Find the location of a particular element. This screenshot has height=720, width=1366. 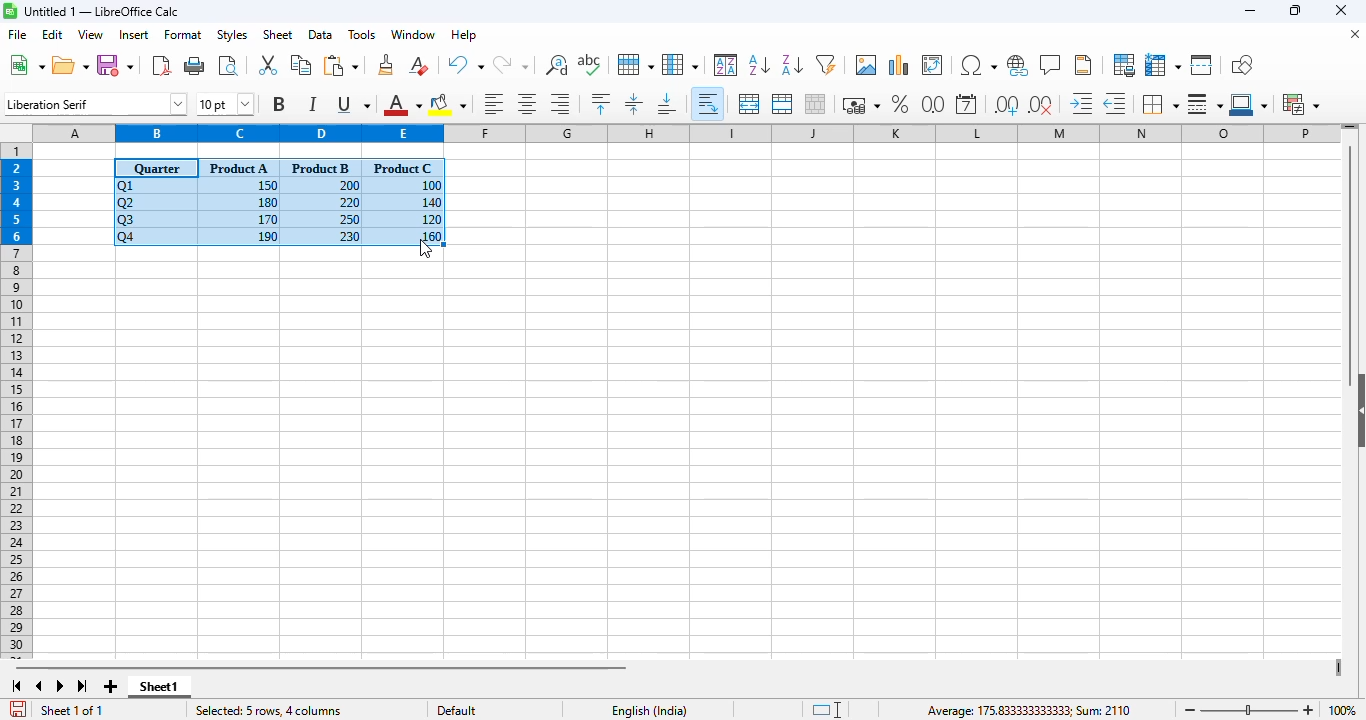

scroll to previous sheet is located at coordinates (39, 686).